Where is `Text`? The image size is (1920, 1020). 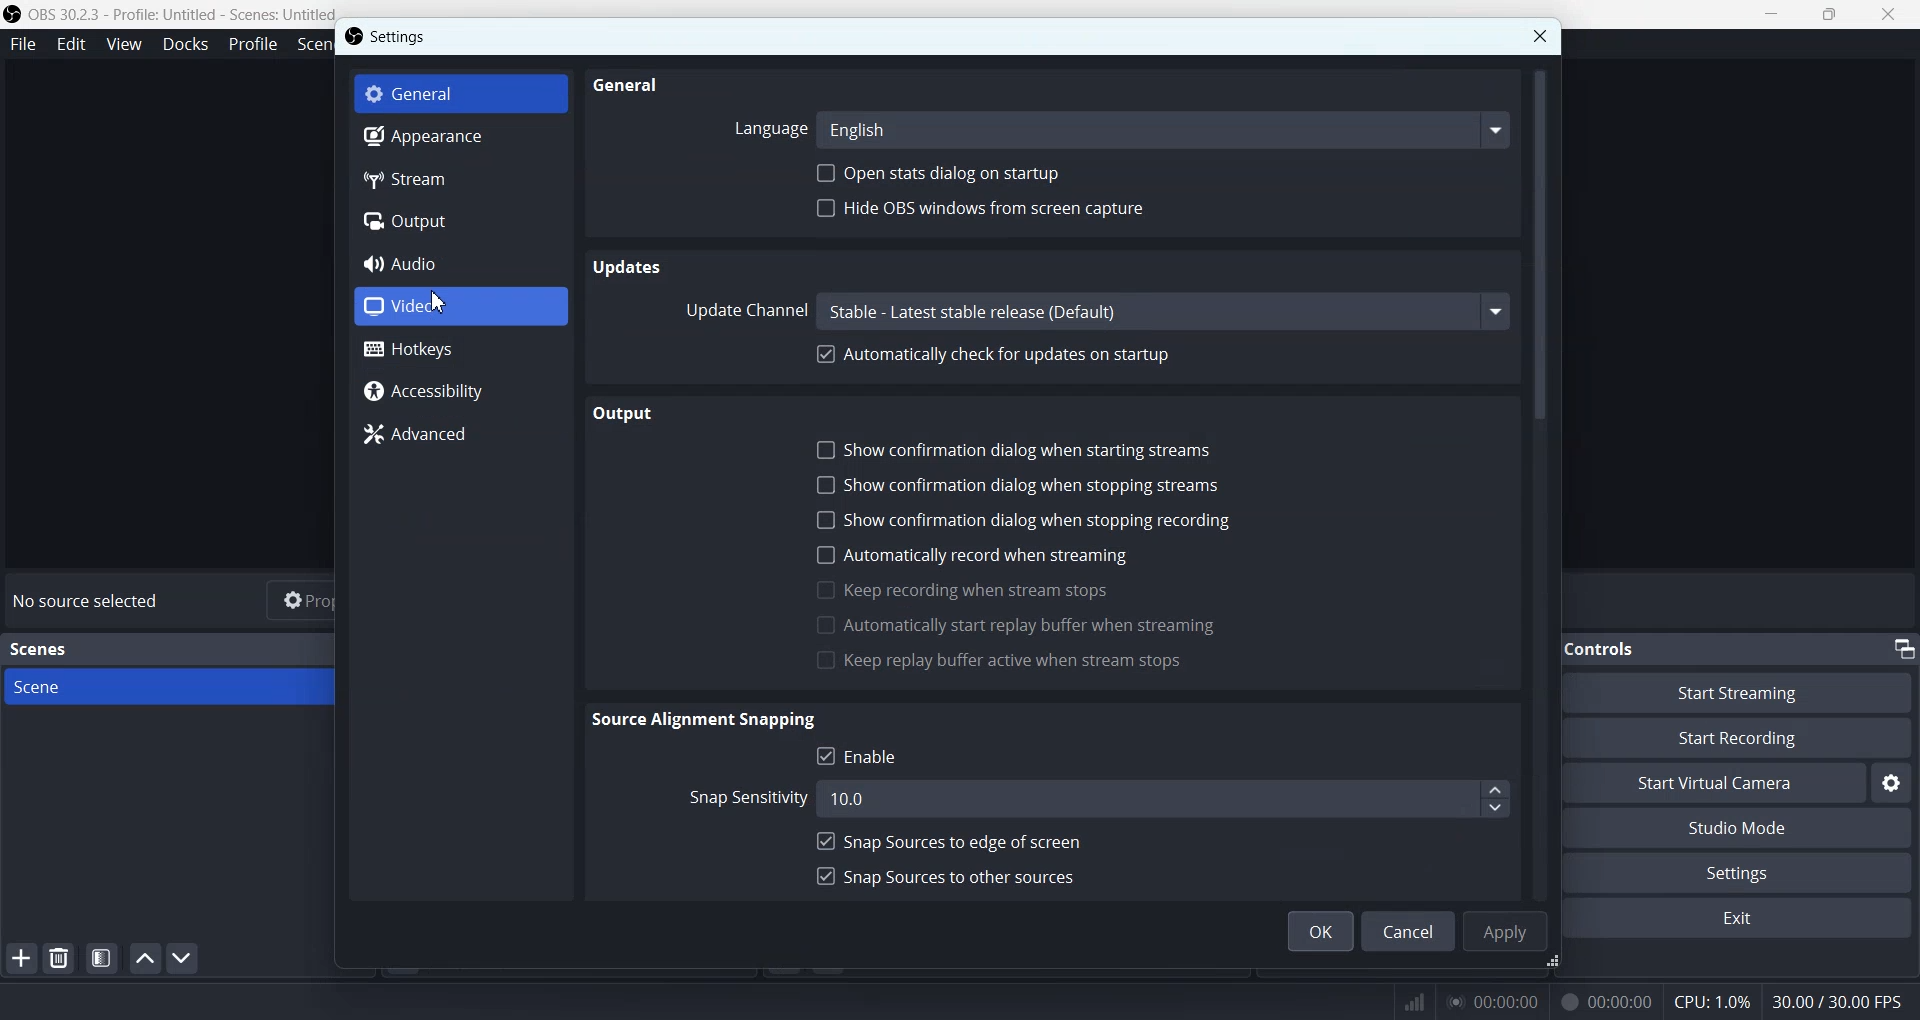
Text is located at coordinates (42, 649).